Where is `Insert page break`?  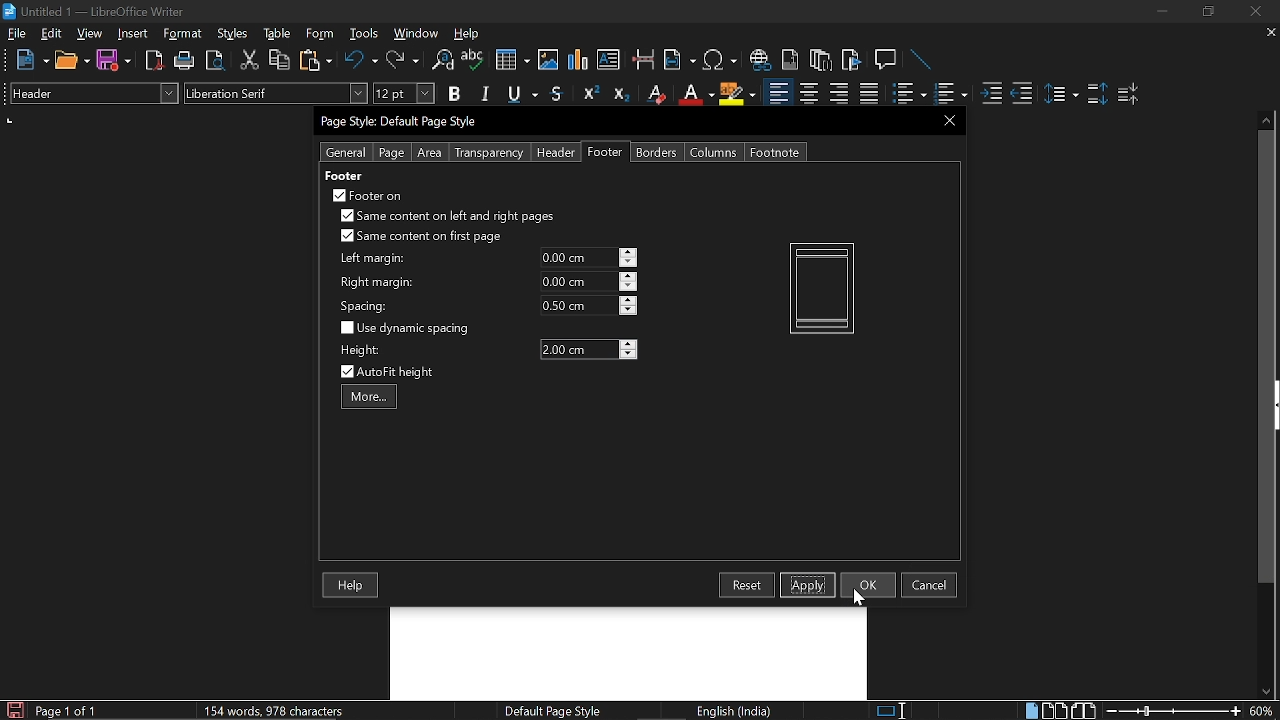 Insert page break is located at coordinates (642, 60).